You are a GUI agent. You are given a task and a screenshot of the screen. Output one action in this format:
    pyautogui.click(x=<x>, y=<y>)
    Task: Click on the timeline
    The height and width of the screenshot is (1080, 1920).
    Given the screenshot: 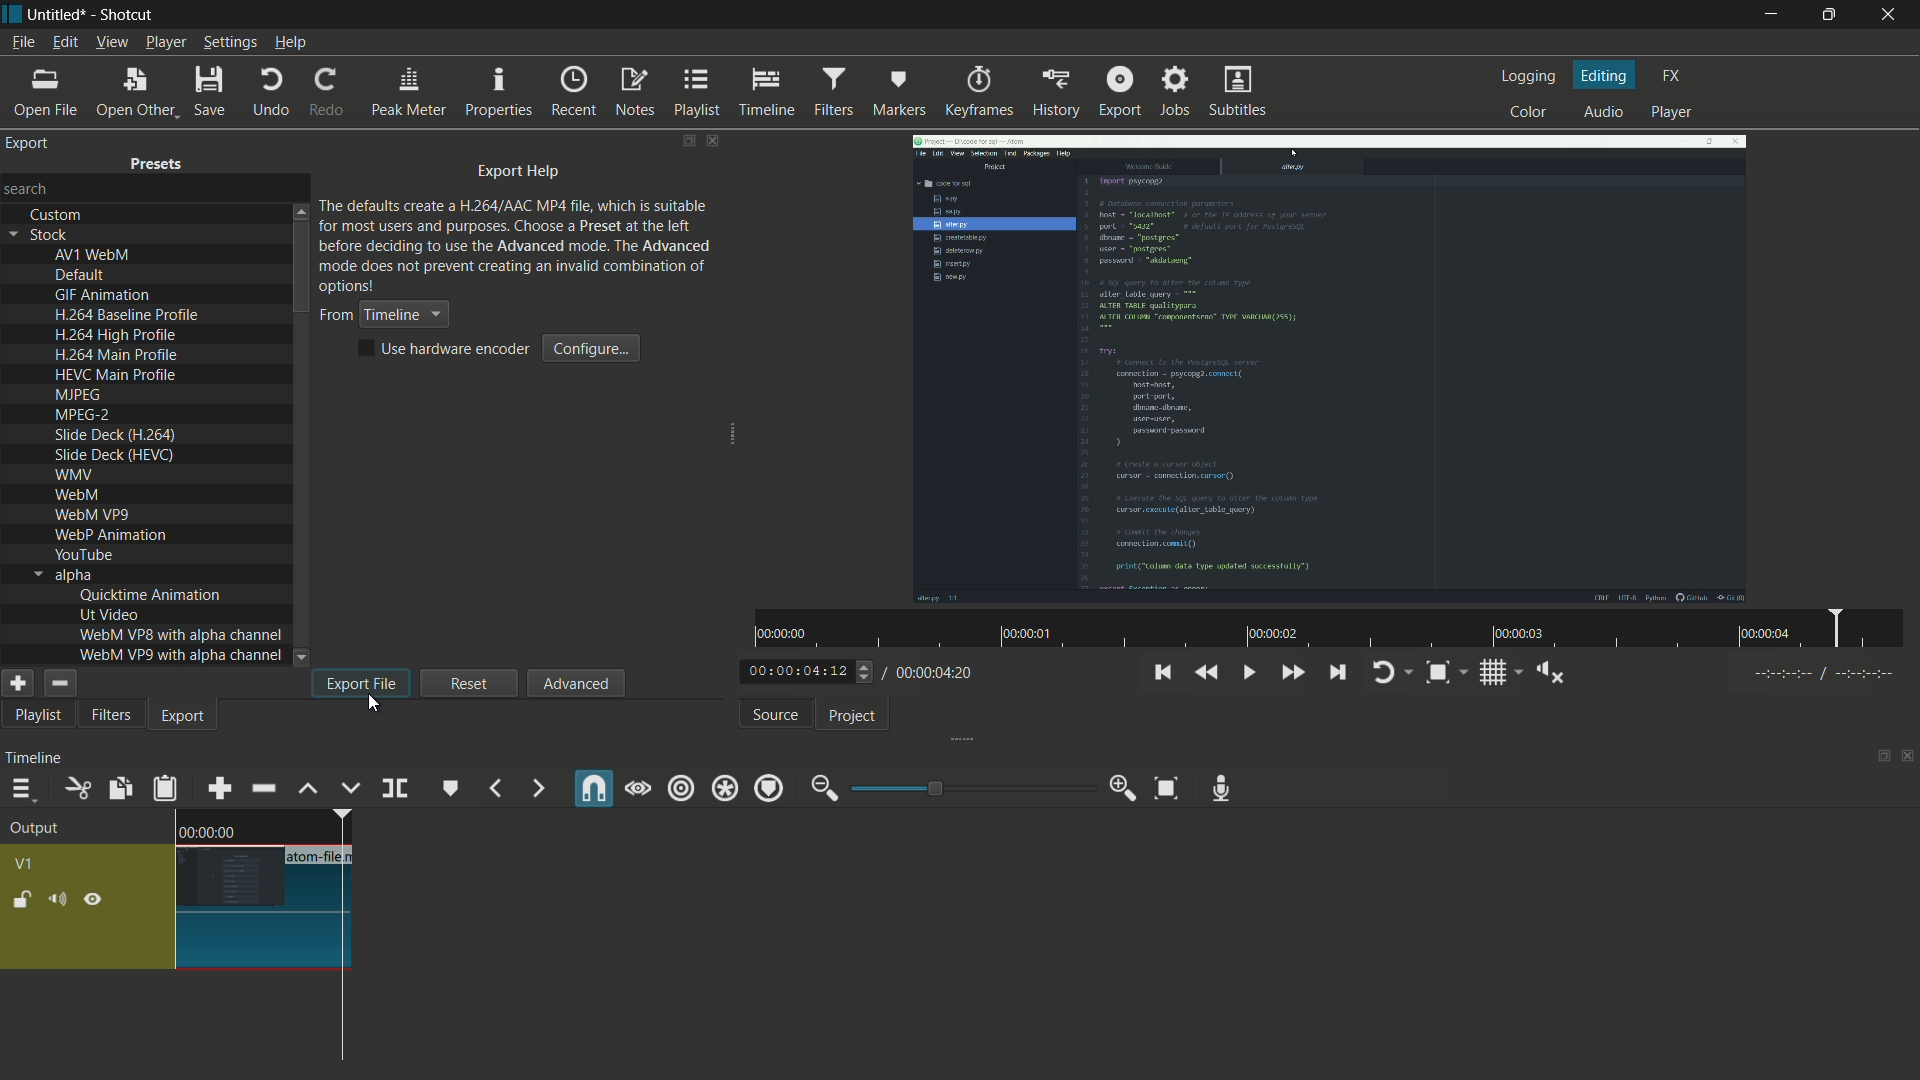 What is the action you would take?
    pyautogui.click(x=769, y=93)
    